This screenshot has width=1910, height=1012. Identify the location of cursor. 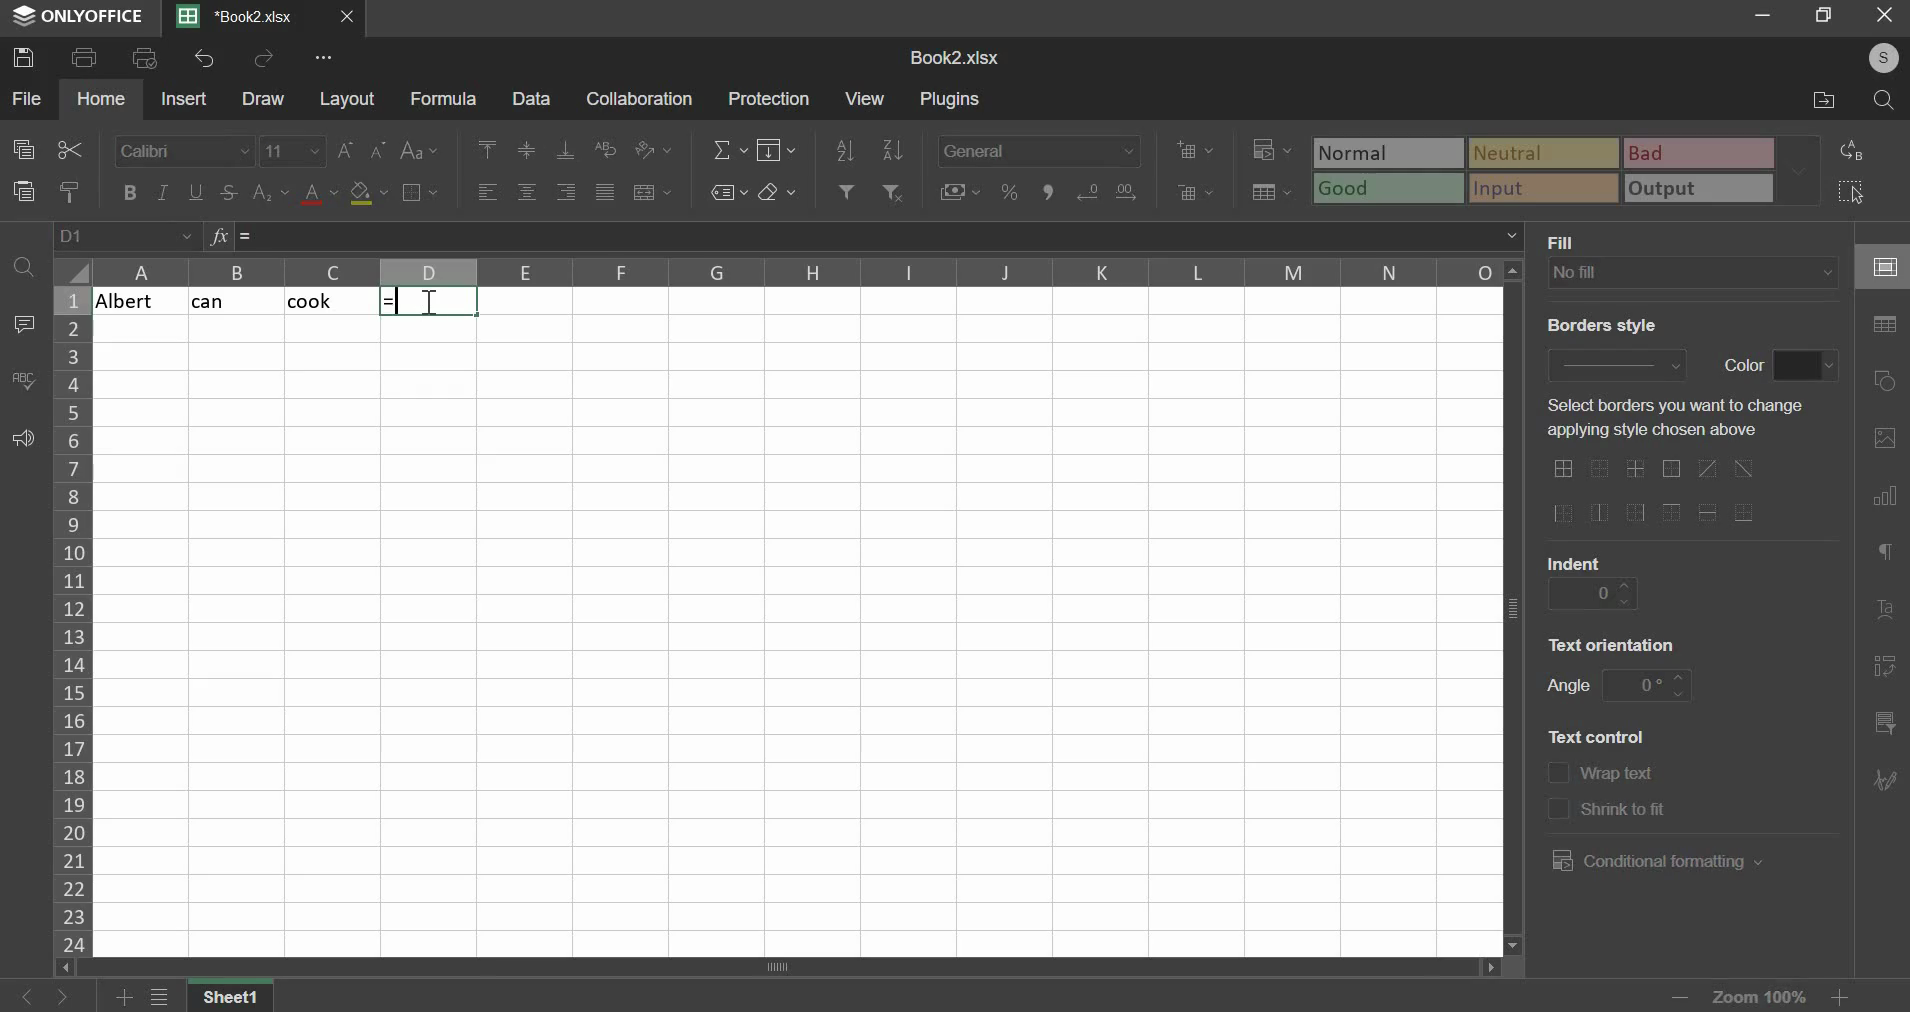
(423, 305).